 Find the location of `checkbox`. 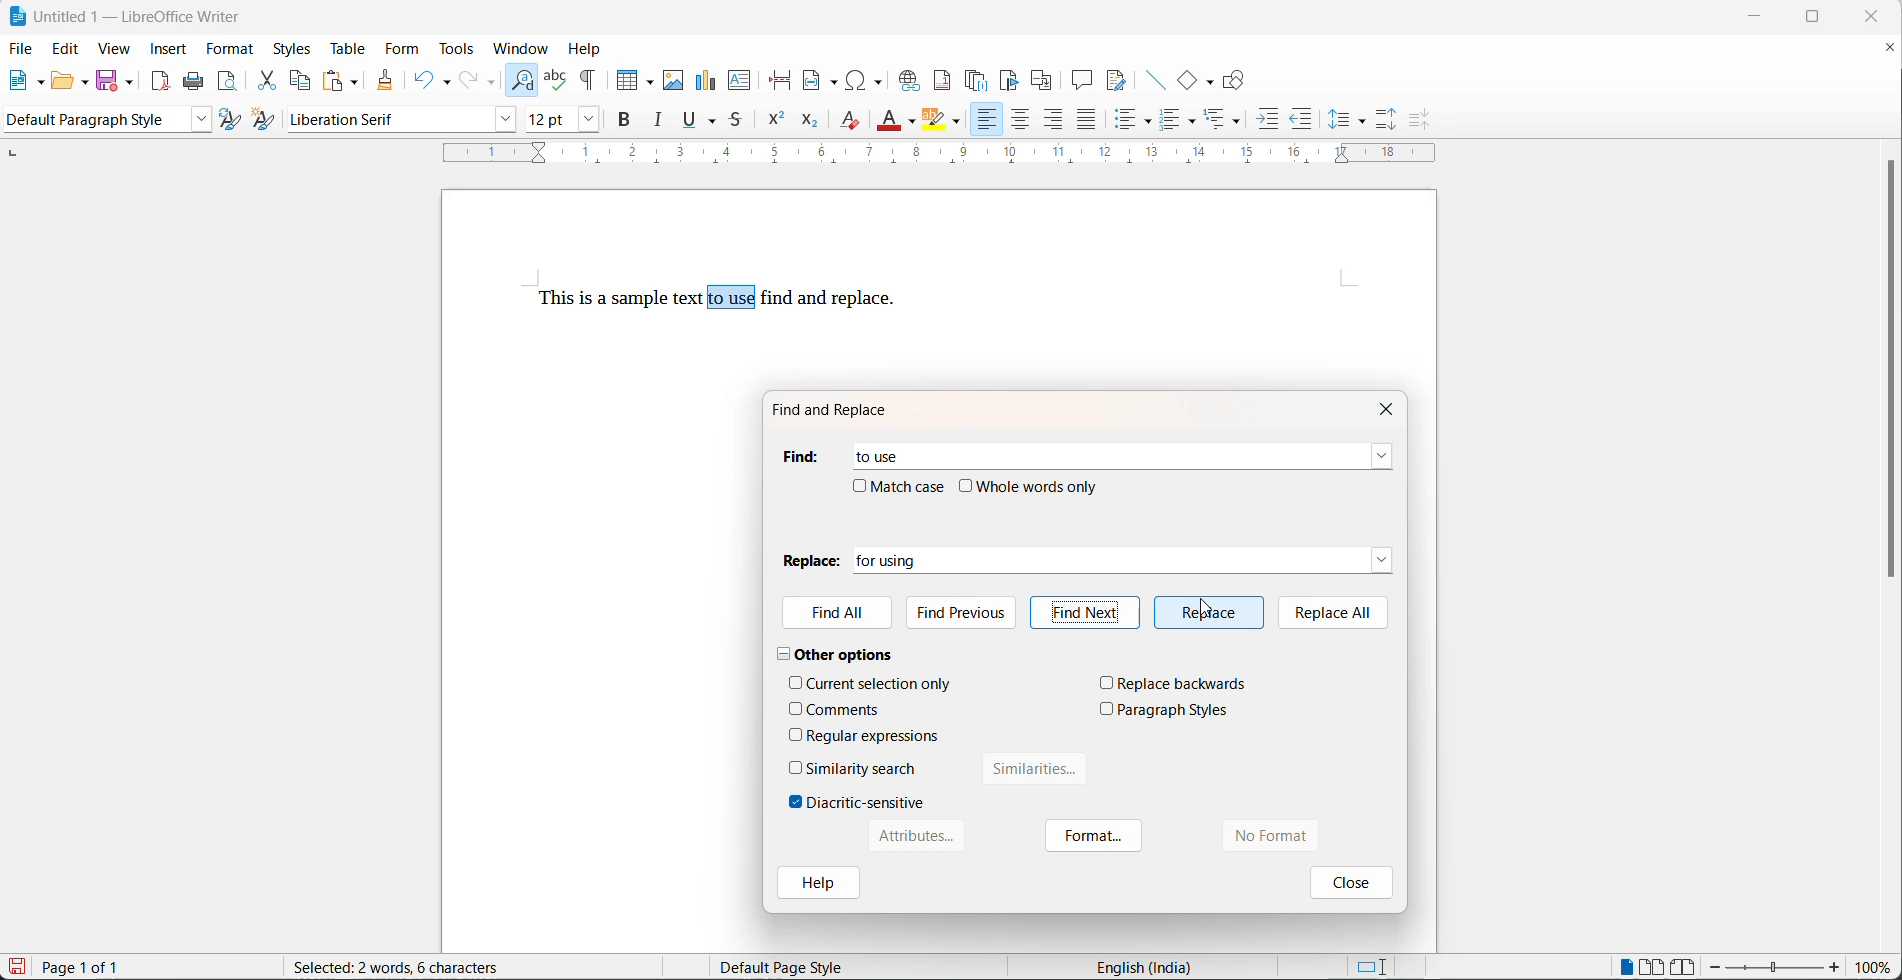

checkbox is located at coordinates (797, 767).